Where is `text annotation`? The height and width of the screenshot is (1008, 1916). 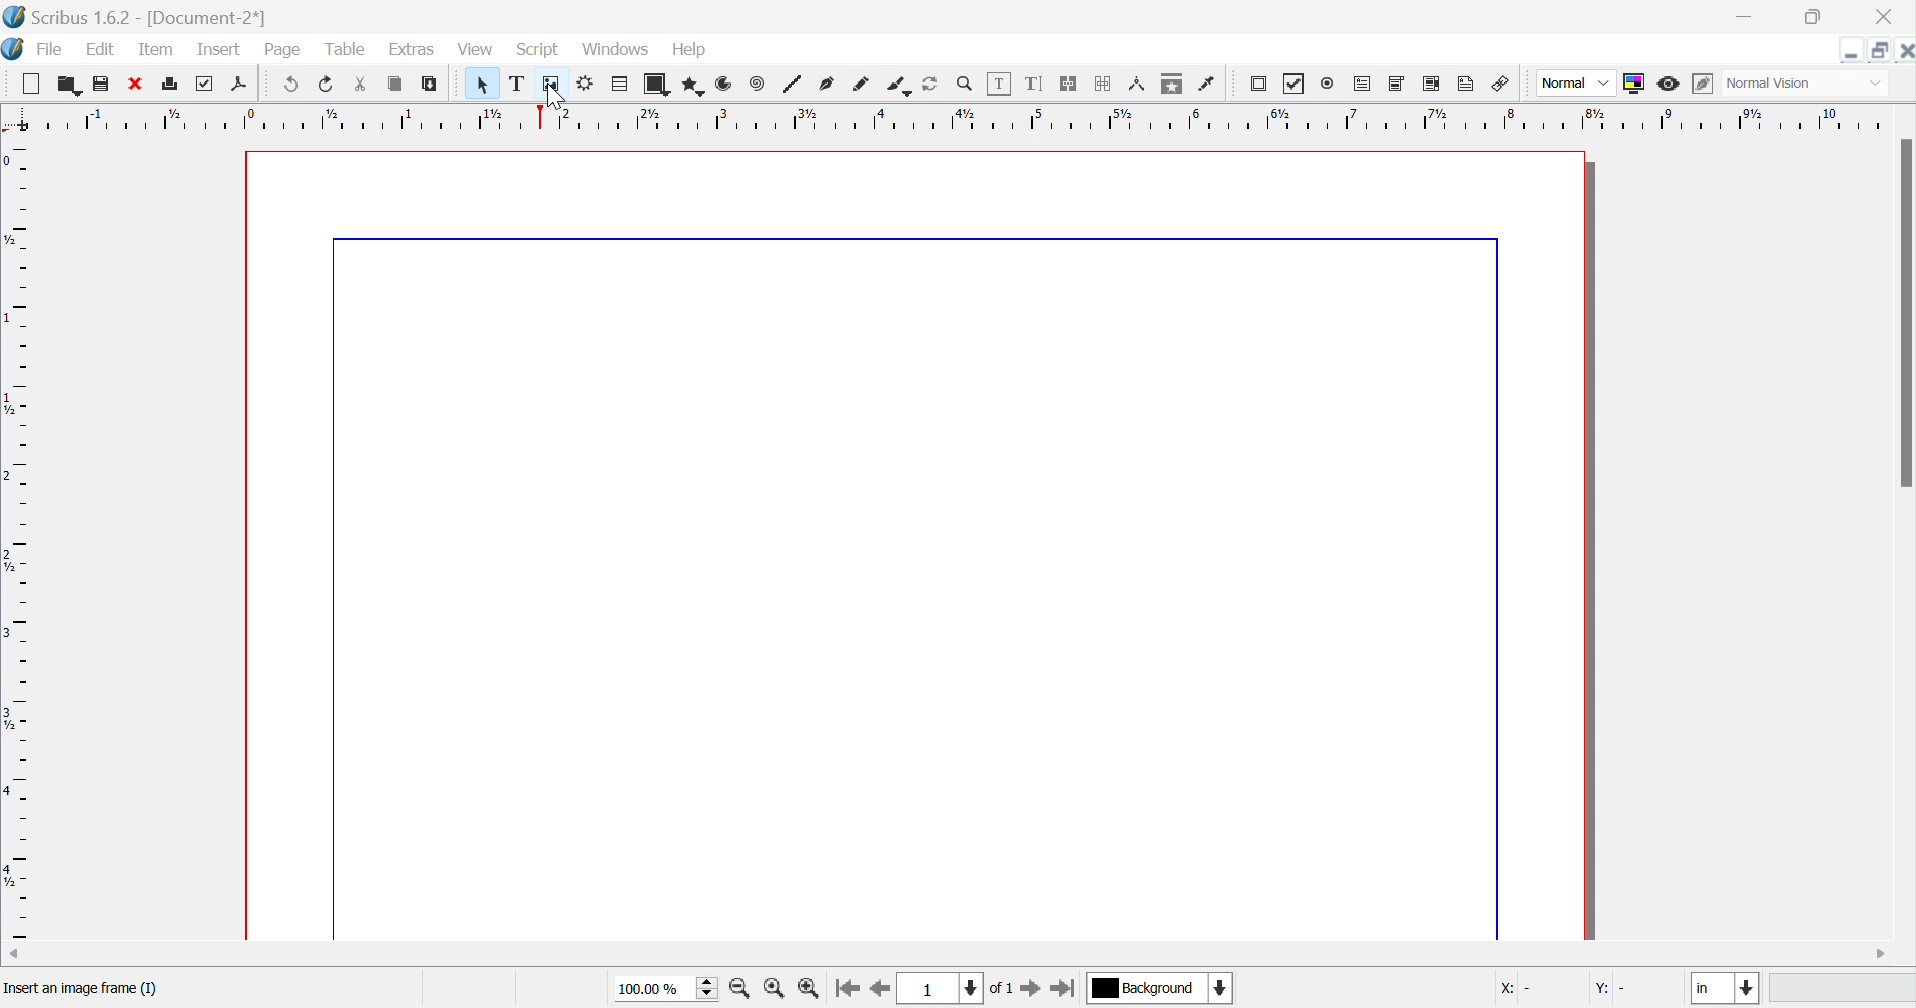
text annotation is located at coordinates (1467, 81).